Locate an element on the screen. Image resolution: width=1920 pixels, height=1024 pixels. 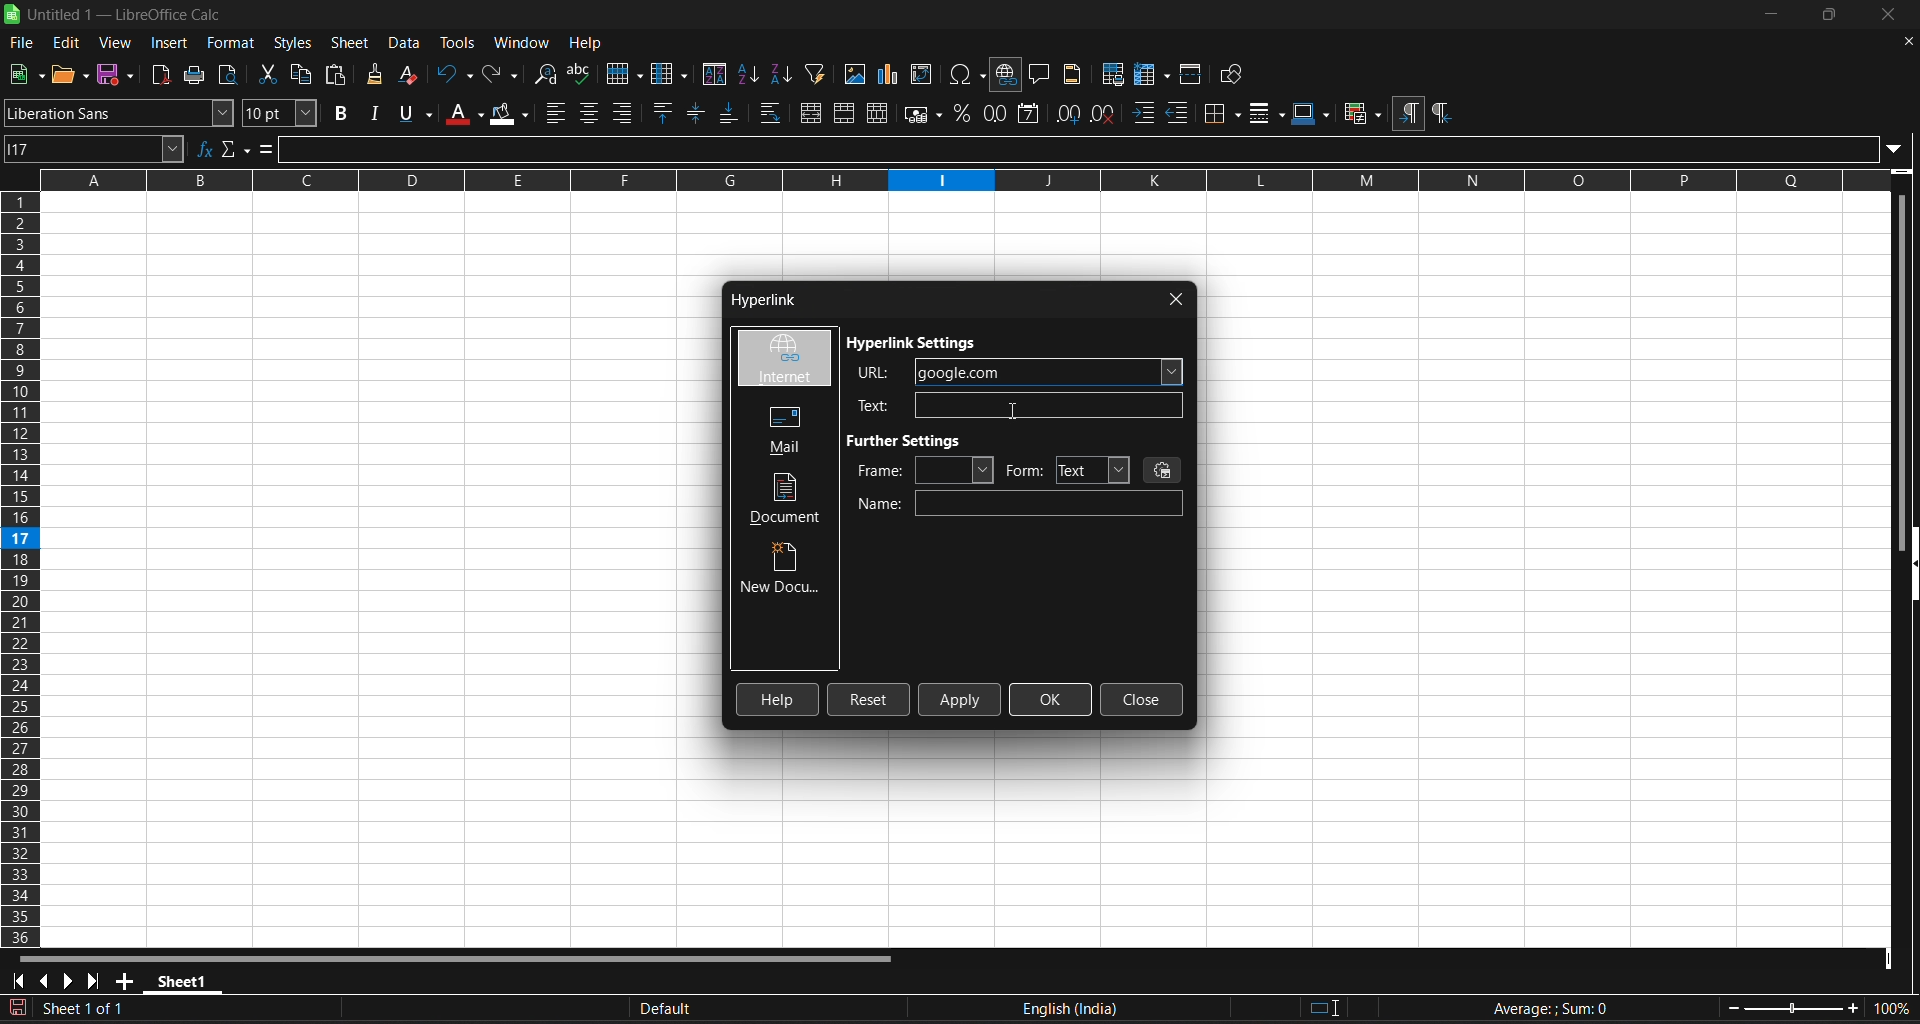
close is located at coordinates (1142, 700).